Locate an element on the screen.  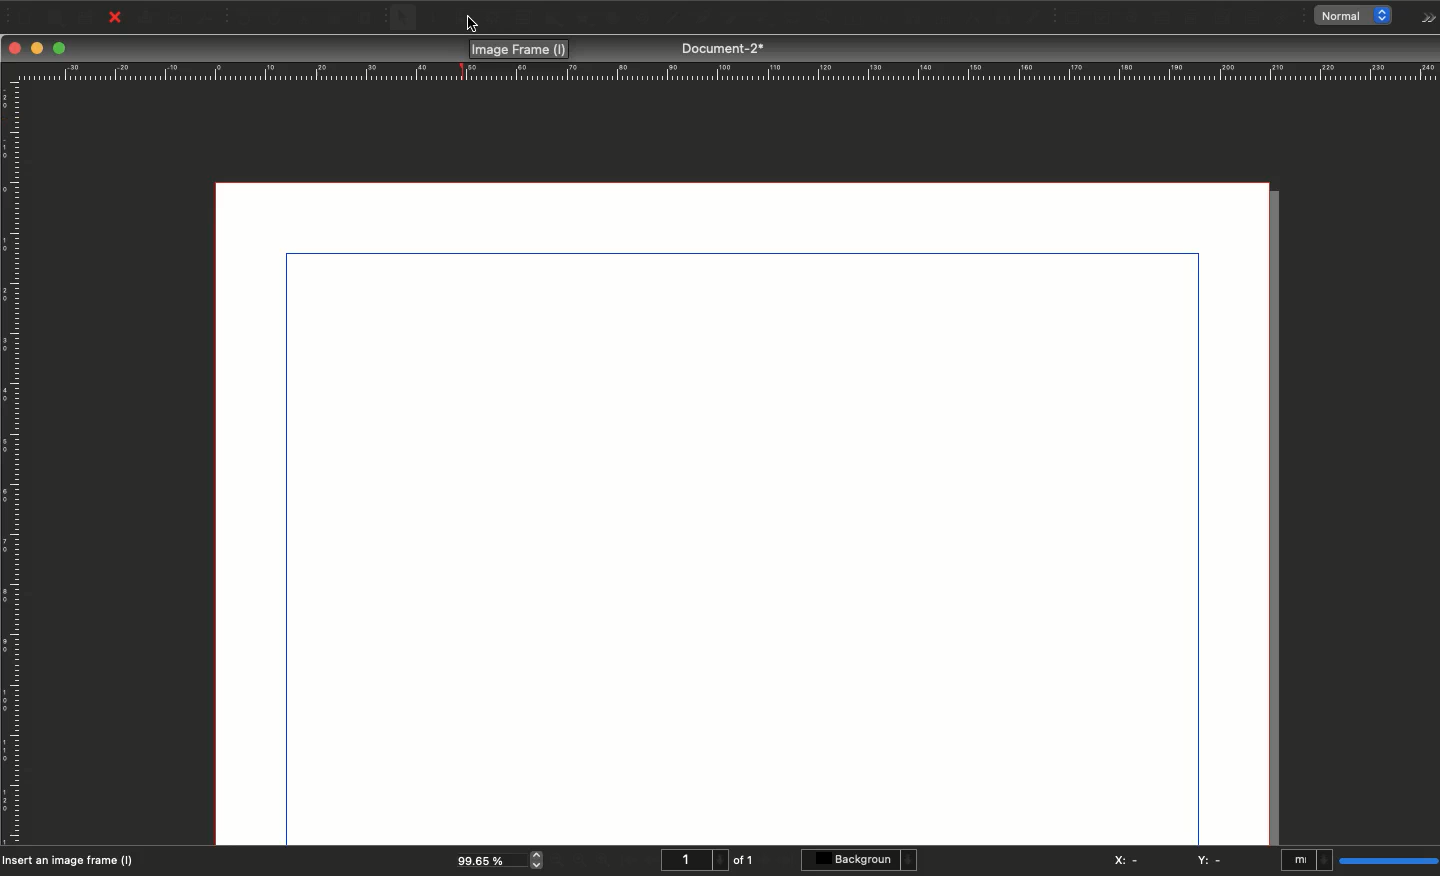
Options is located at coordinates (1424, 18).